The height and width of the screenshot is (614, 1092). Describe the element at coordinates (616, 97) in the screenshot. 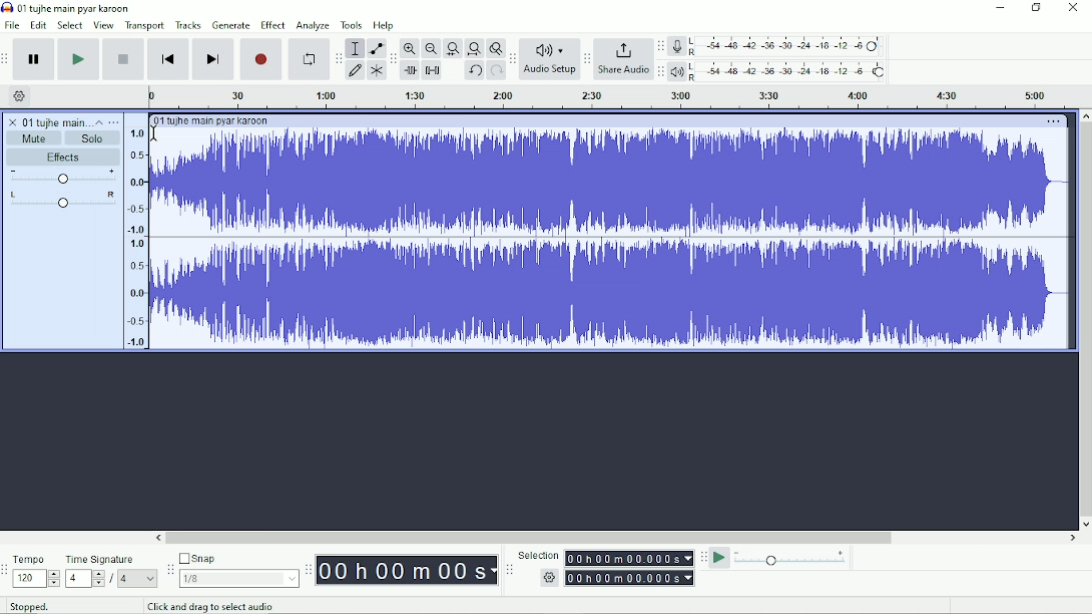

I see `Timeline` at that location.